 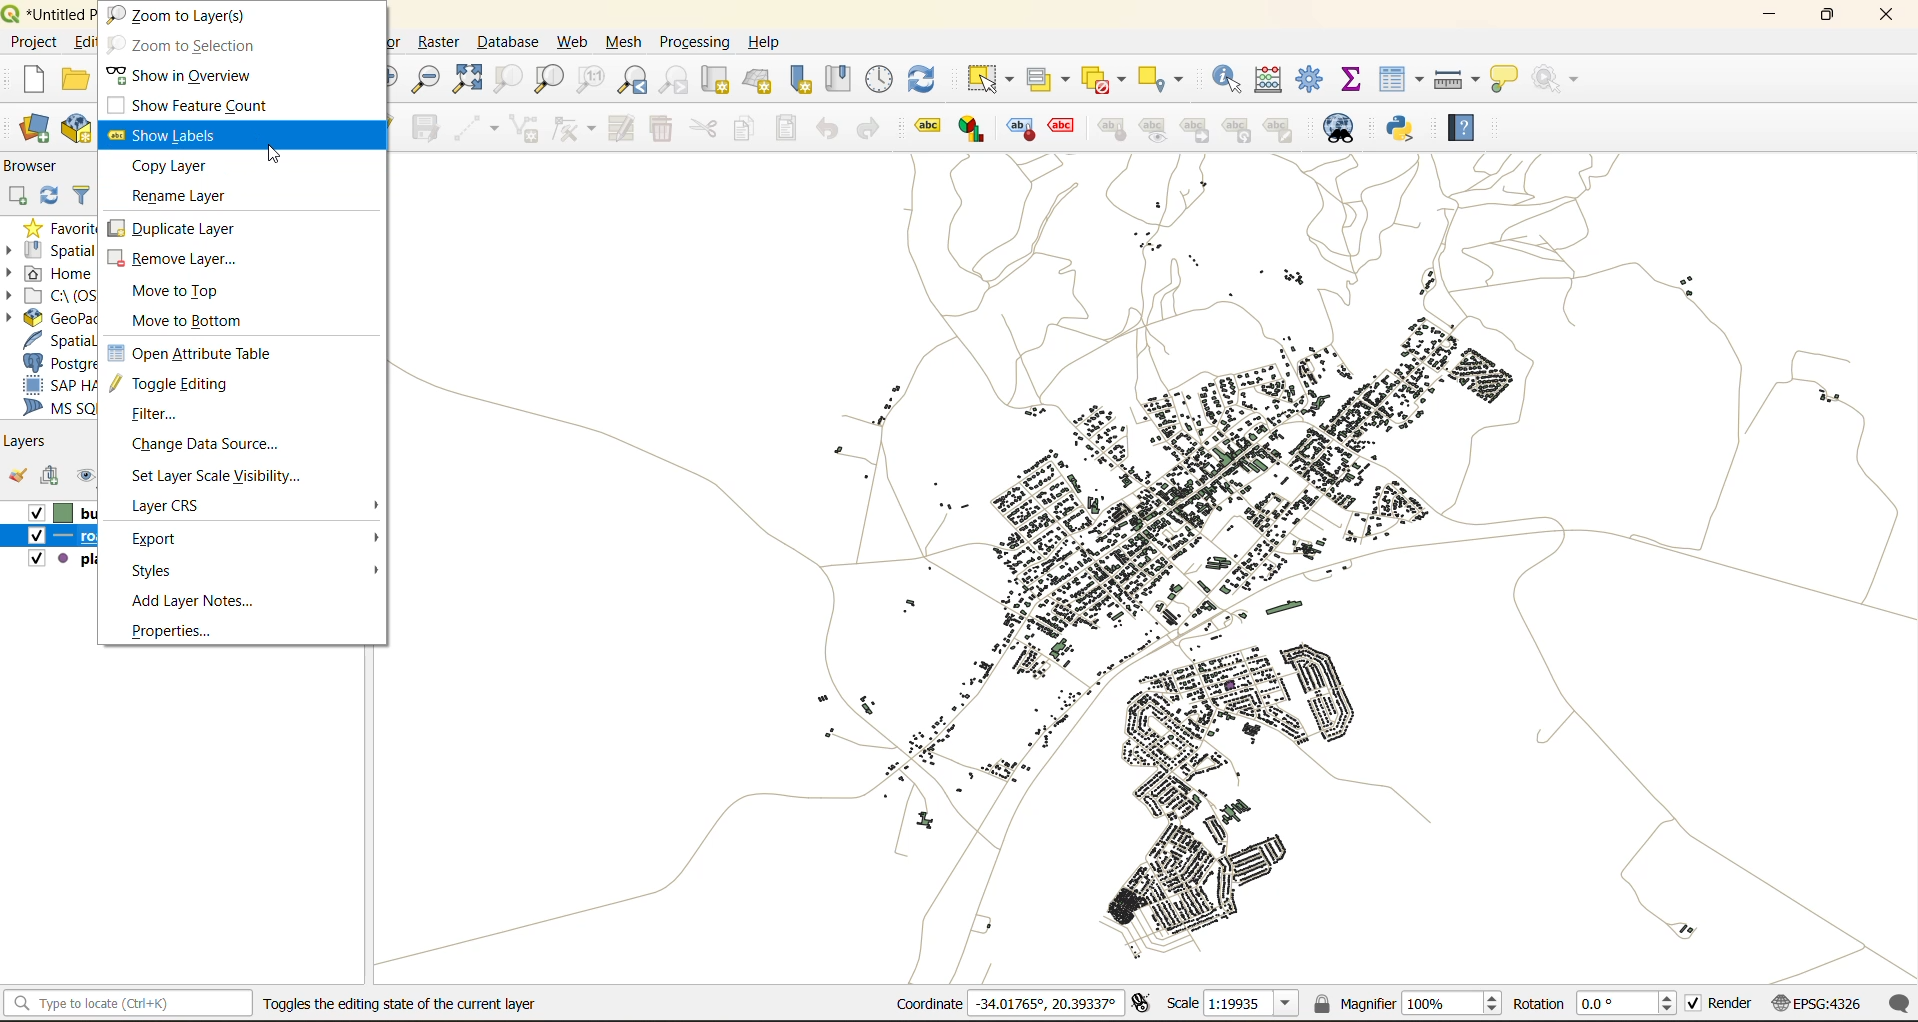 I want to click on metasearch, so click(x=1346, y=126).